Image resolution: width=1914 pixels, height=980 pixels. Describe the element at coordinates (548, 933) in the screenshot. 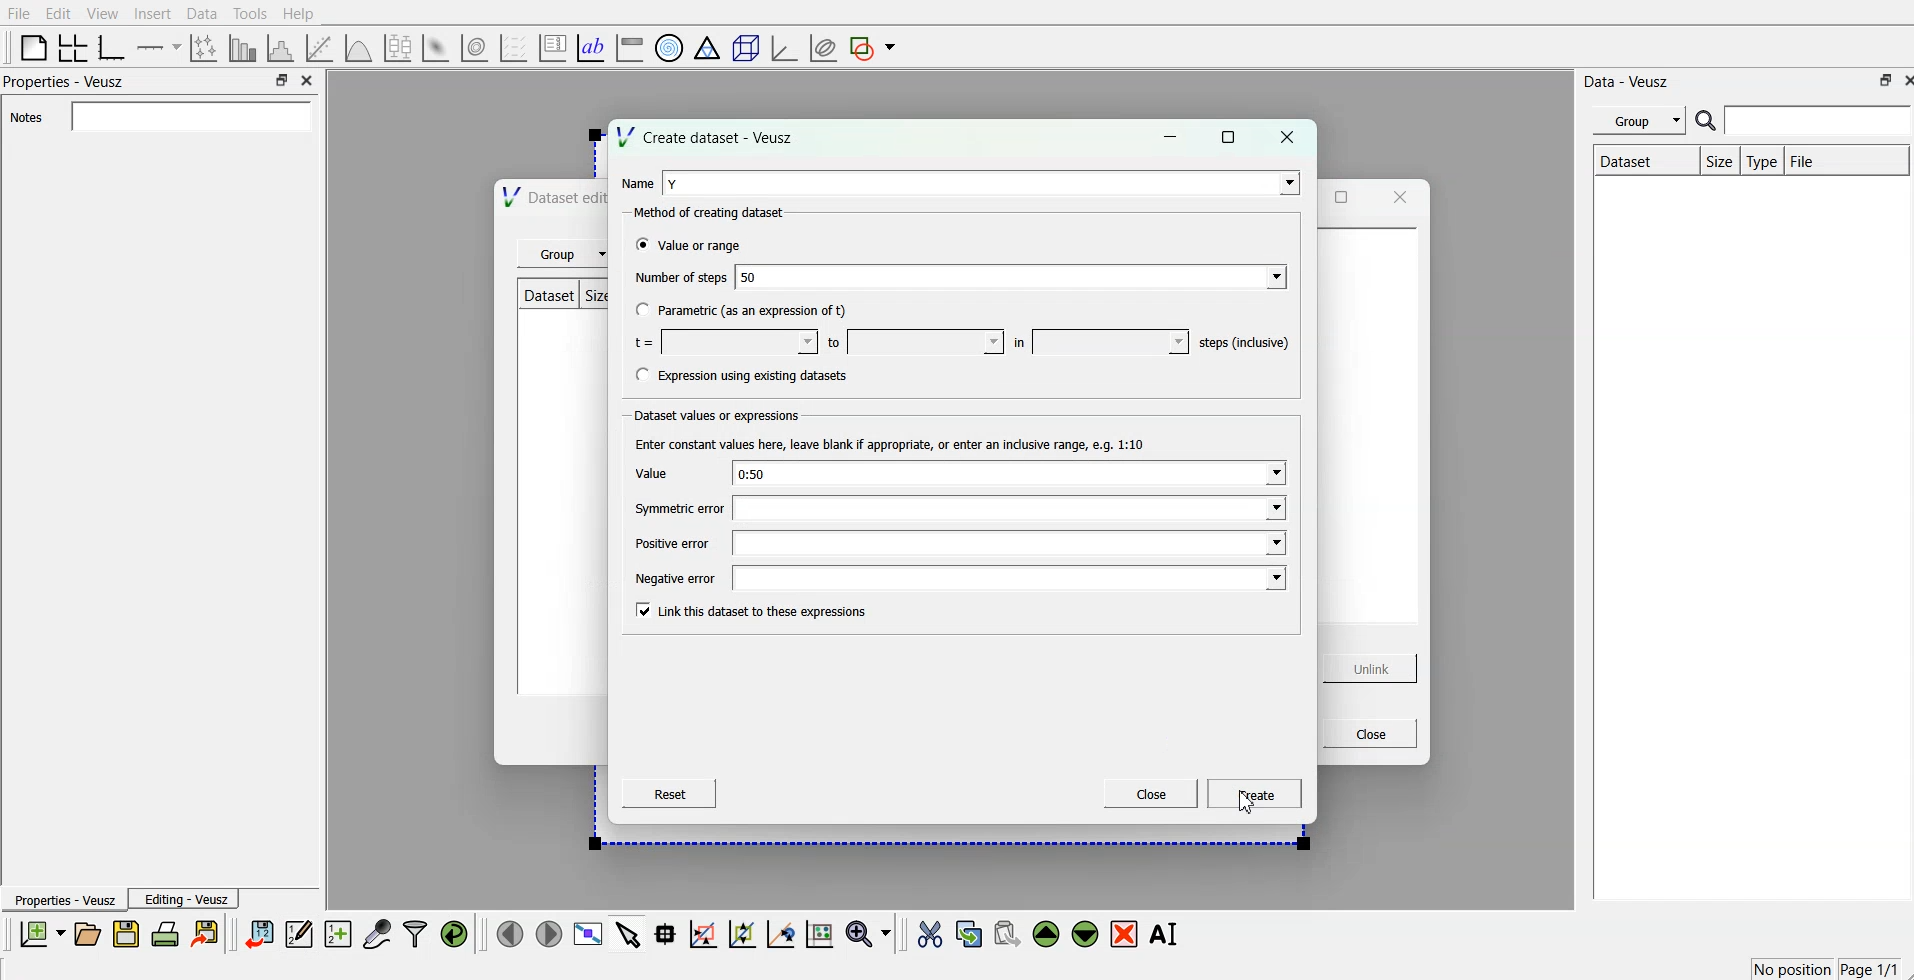

I see `move to next page` at that location.